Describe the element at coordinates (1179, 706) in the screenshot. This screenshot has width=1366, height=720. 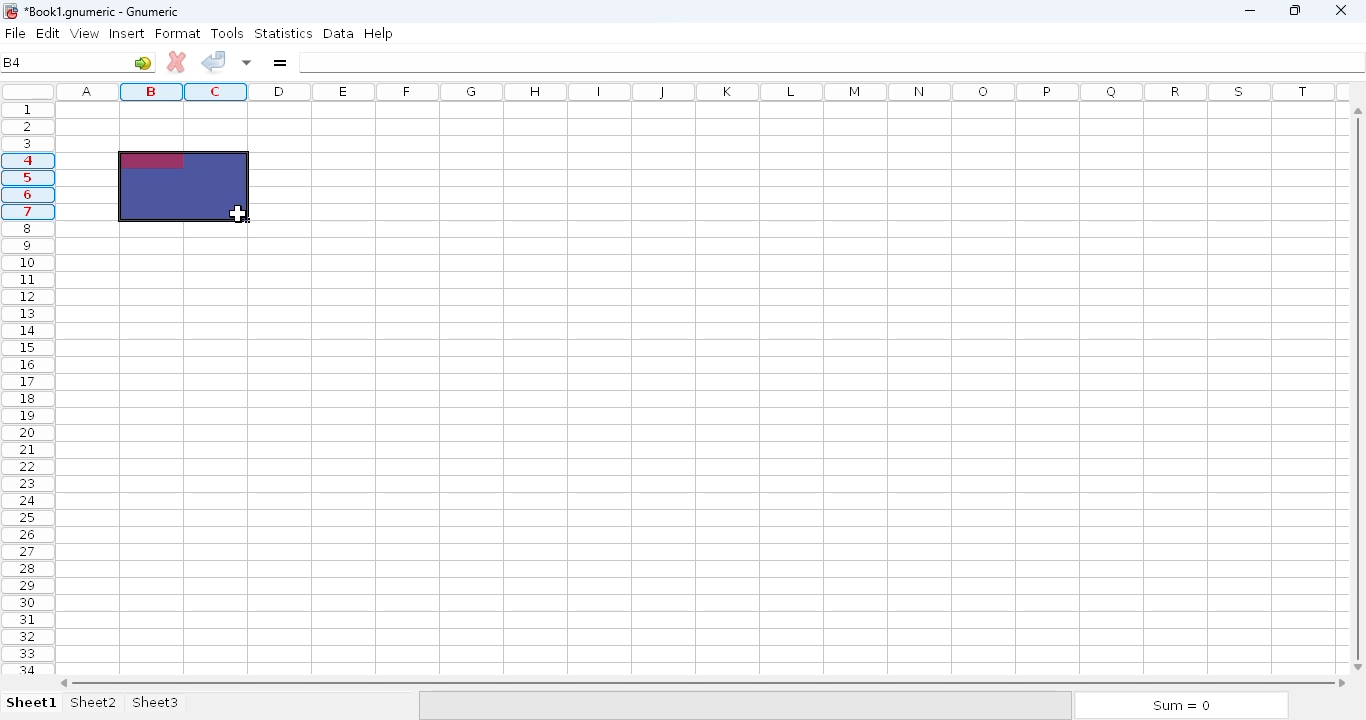
I see `sum = 0` at that location.